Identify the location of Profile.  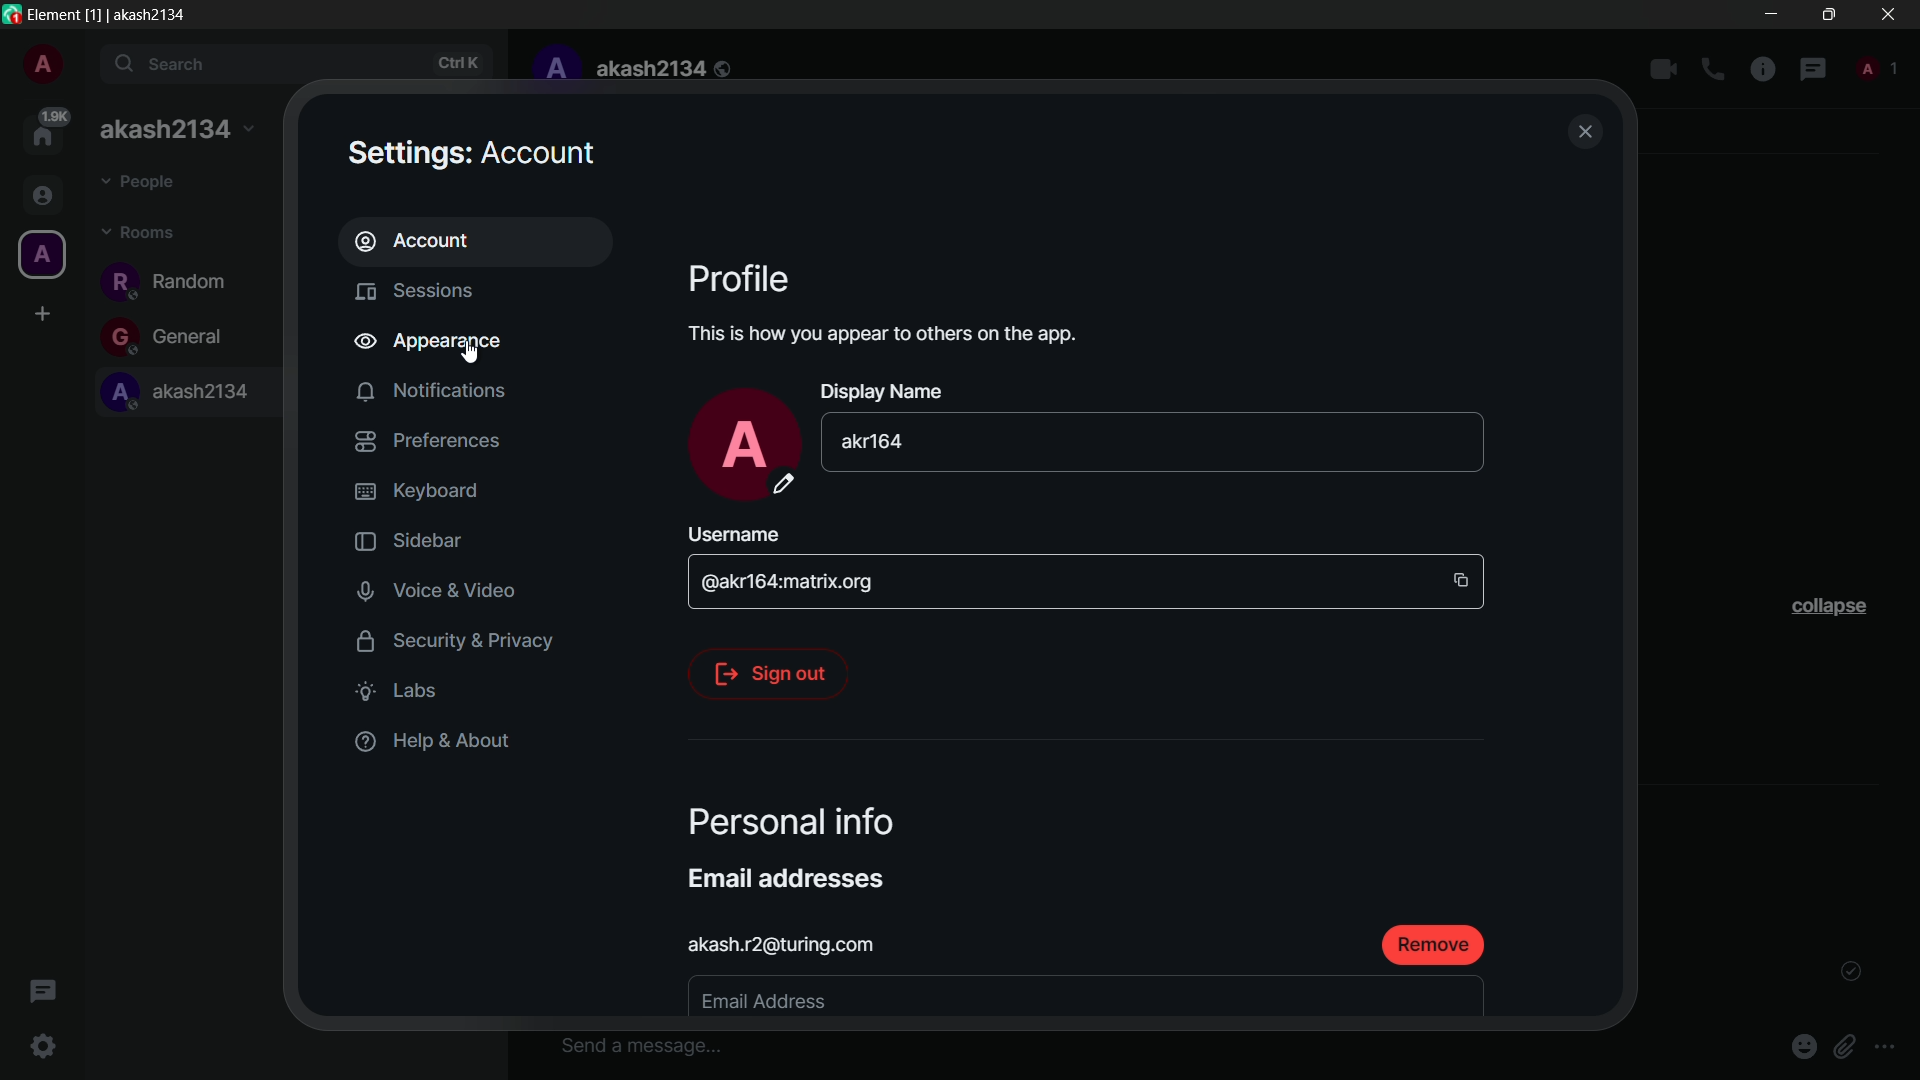
(746, 282).